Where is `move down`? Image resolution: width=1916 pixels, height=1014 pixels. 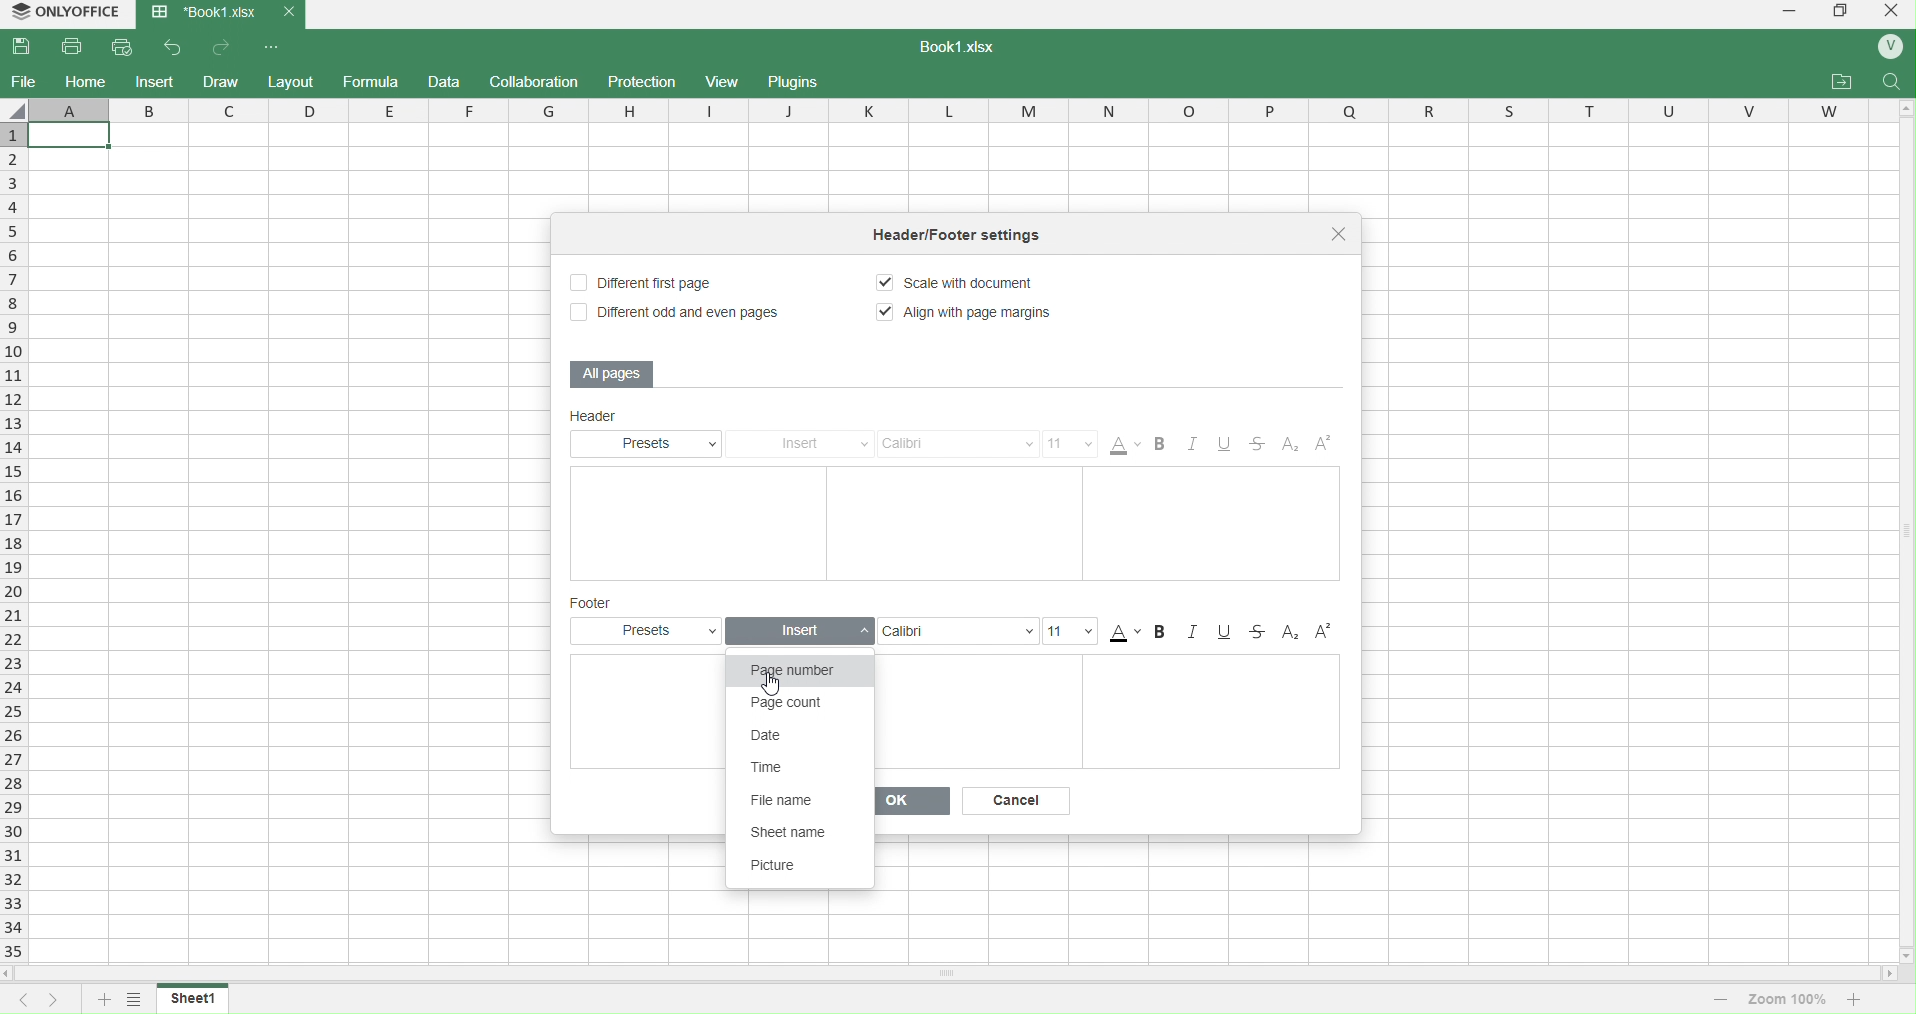
move down is located at coordinates (1904, 955).